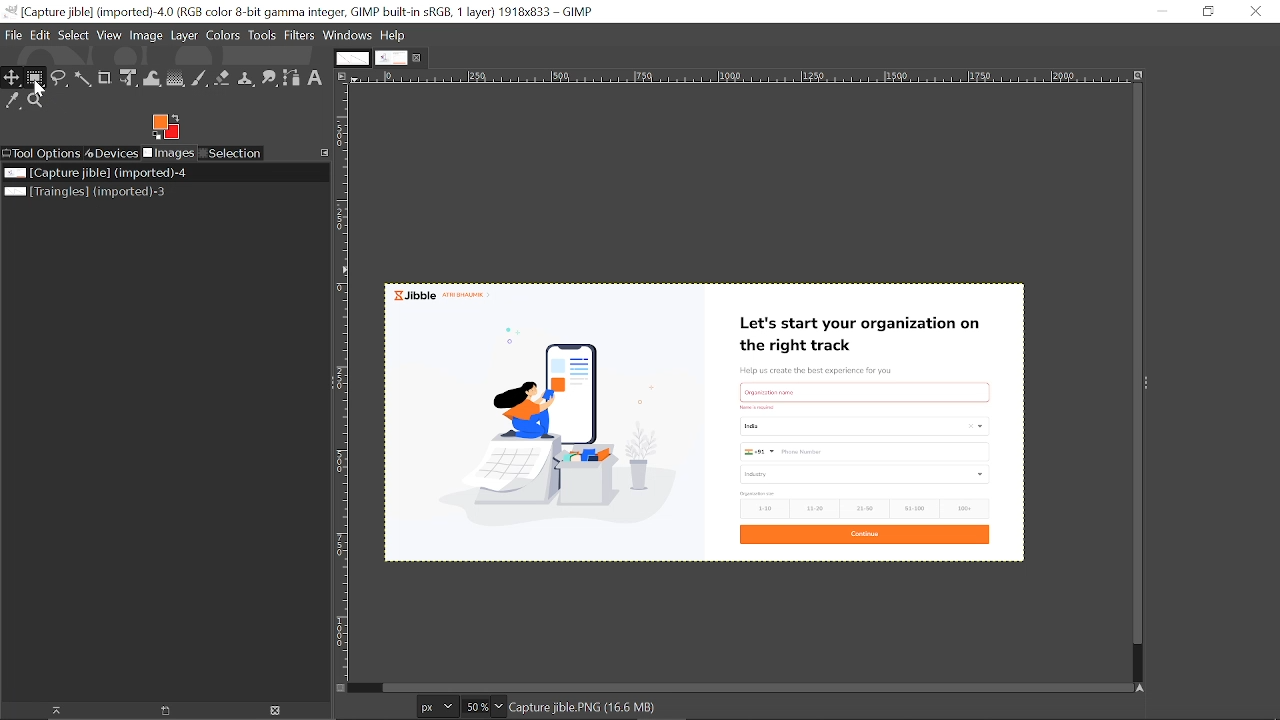  Describe the element at coordinates (58, 79) in the screenshot. I see `Free select tool` at that location.